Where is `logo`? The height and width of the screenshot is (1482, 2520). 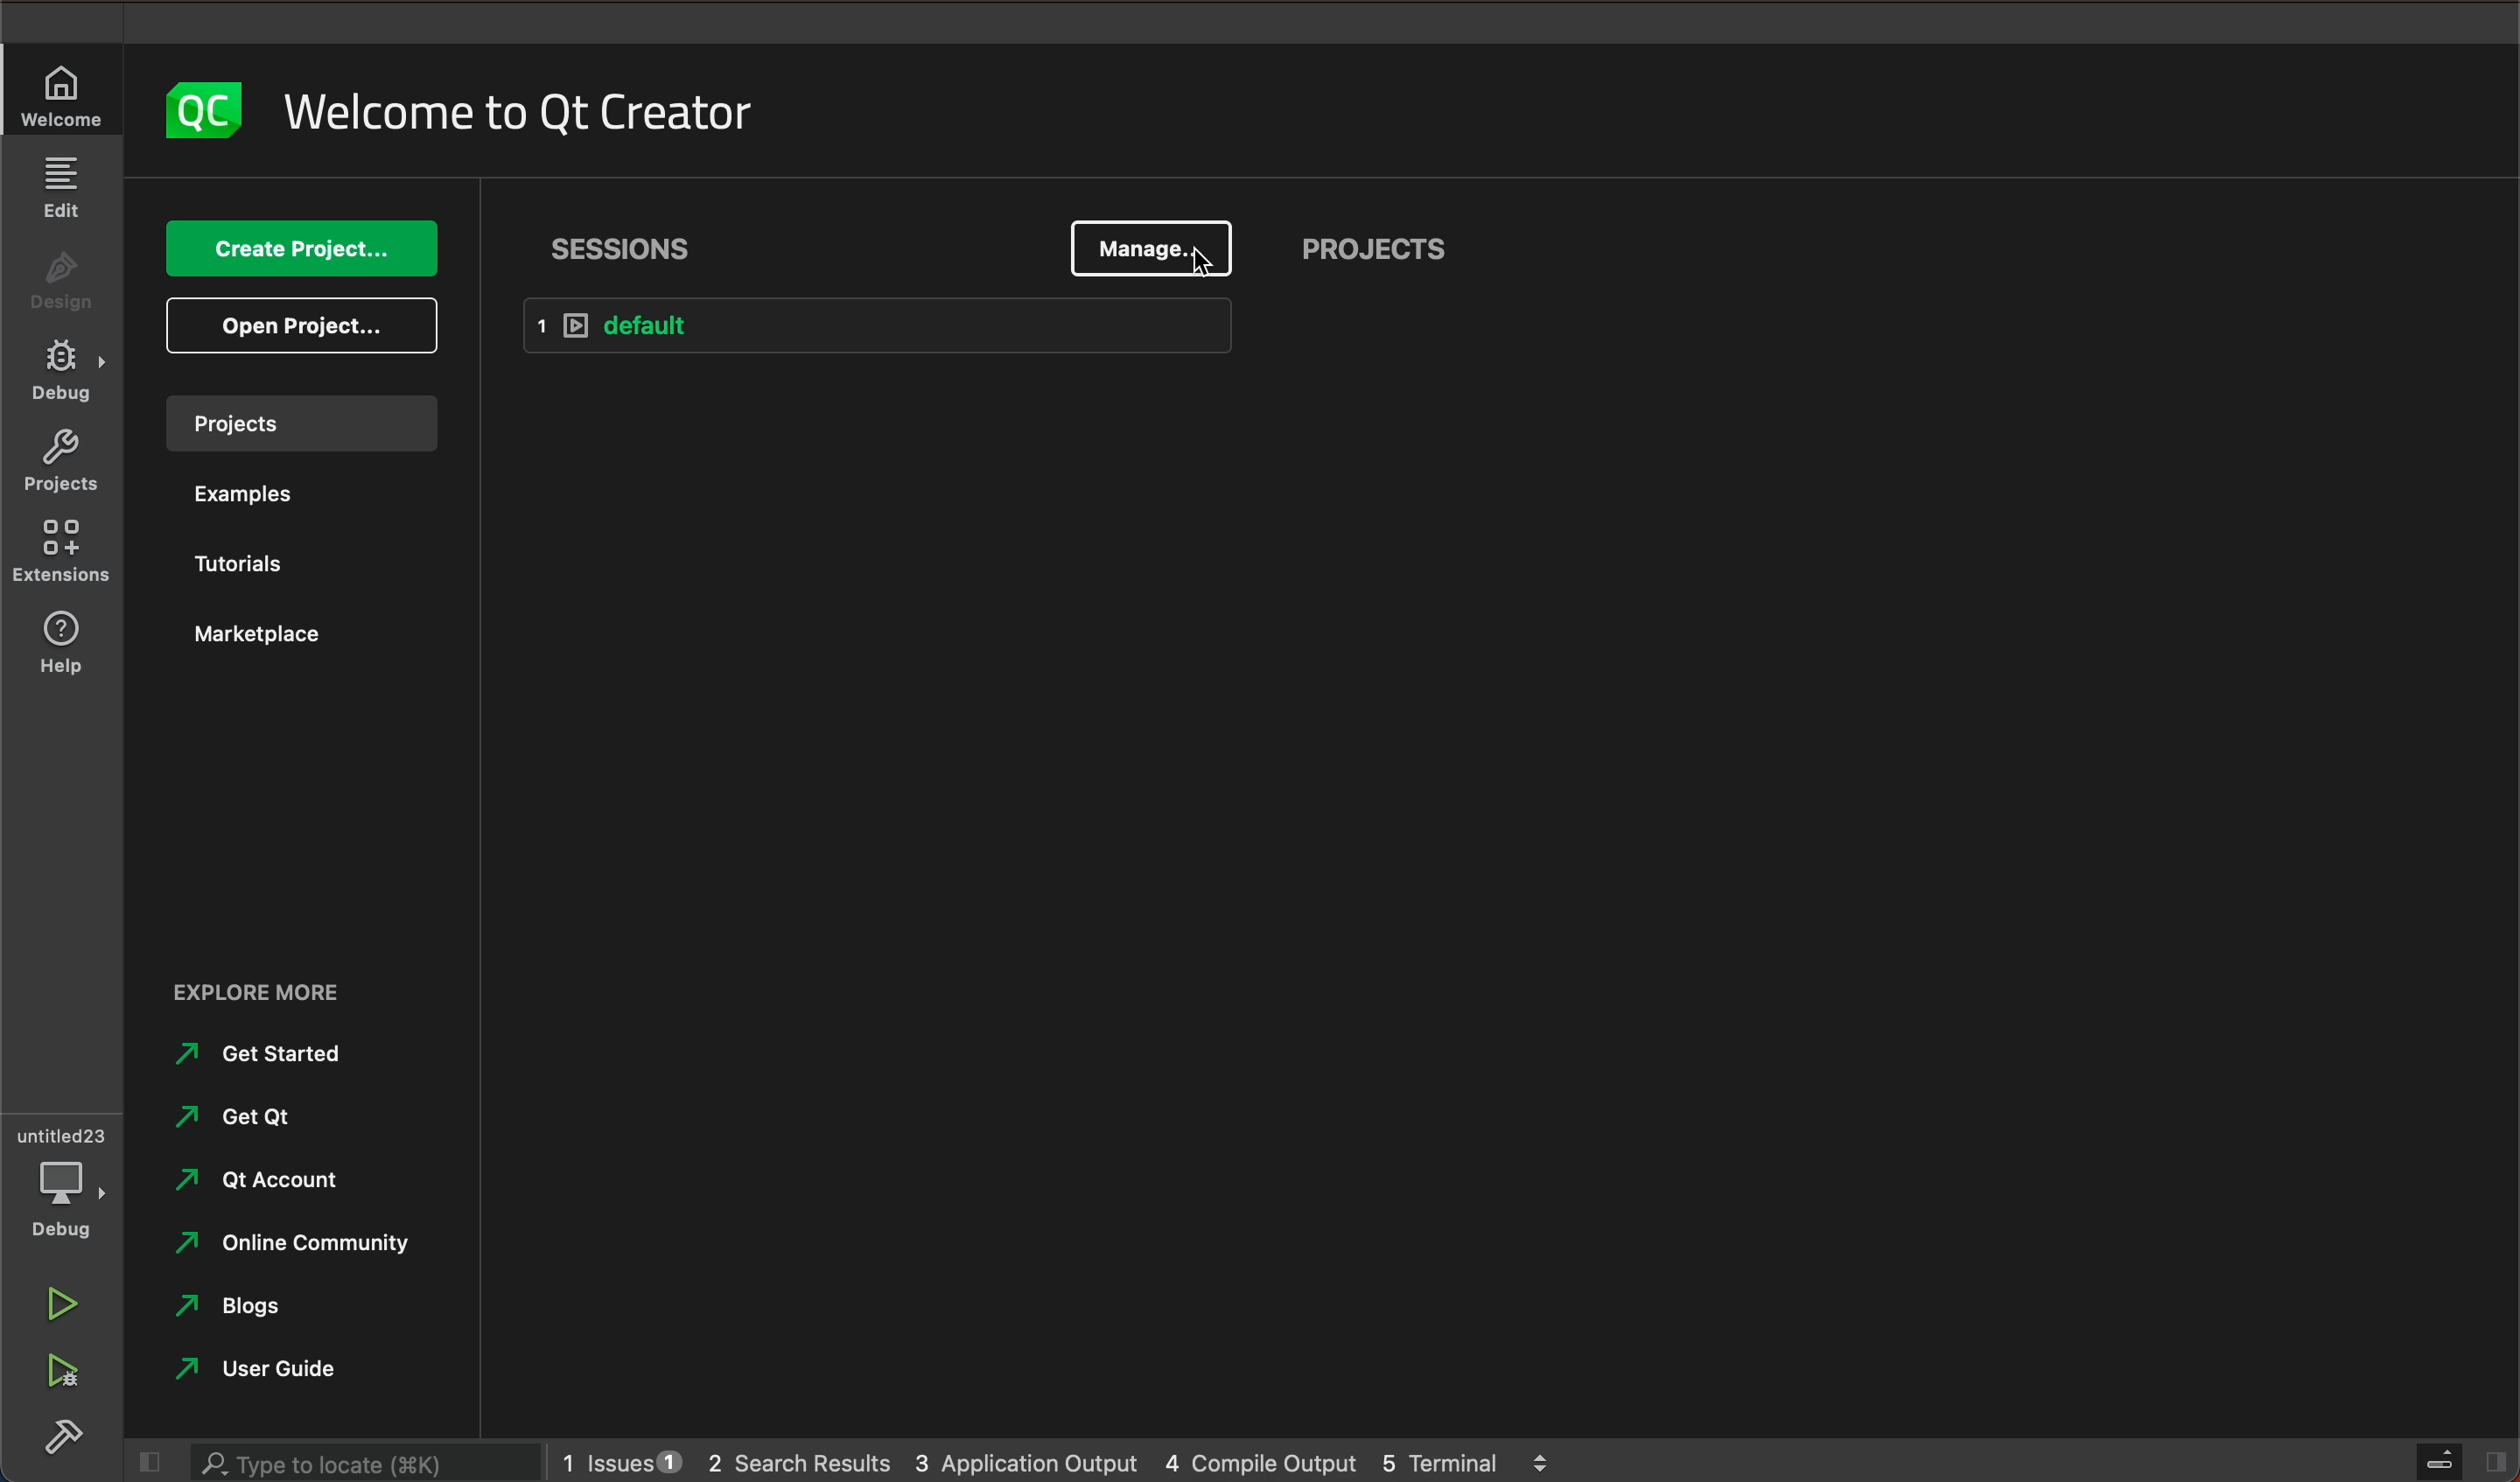
logo is located at coordinates (199, 109).